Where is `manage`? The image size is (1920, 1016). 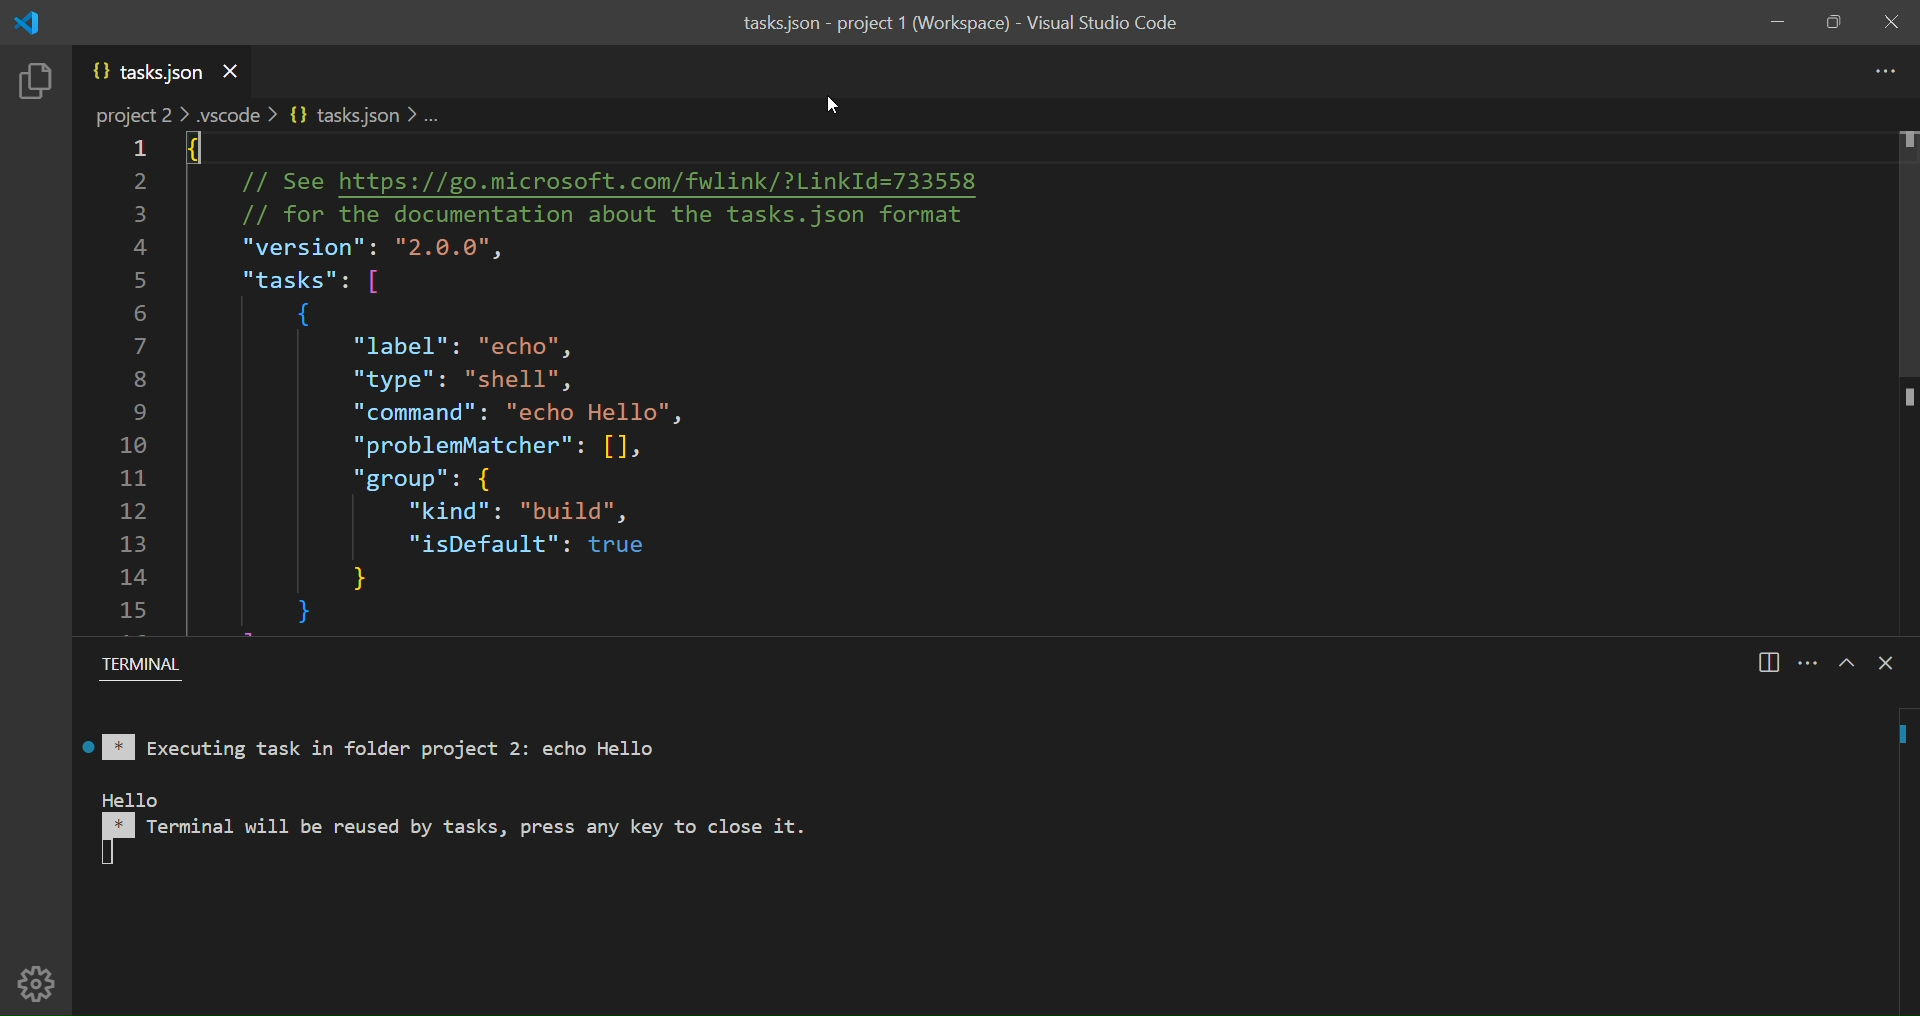 manage is located at coordinates (34, 980).